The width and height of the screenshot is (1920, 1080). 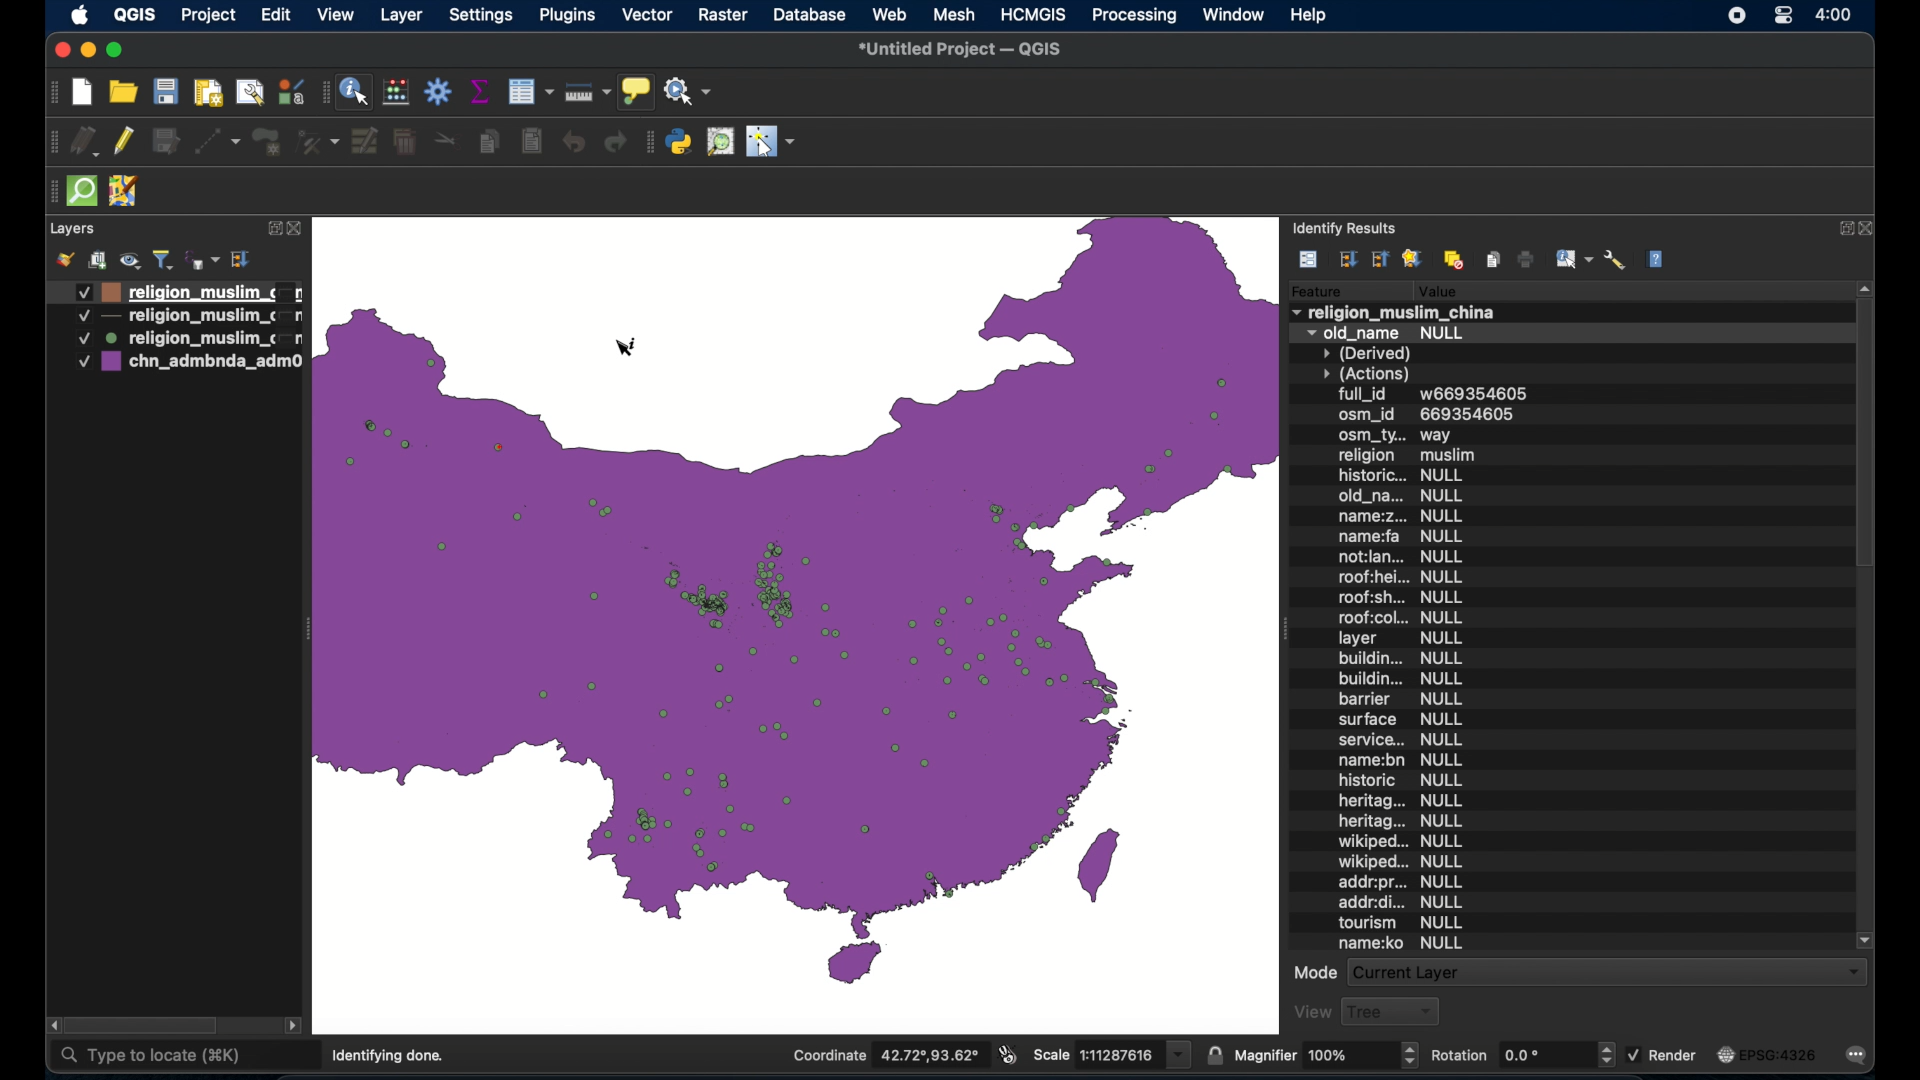 I want to click on filter  legend, so click(x=165, y=257).